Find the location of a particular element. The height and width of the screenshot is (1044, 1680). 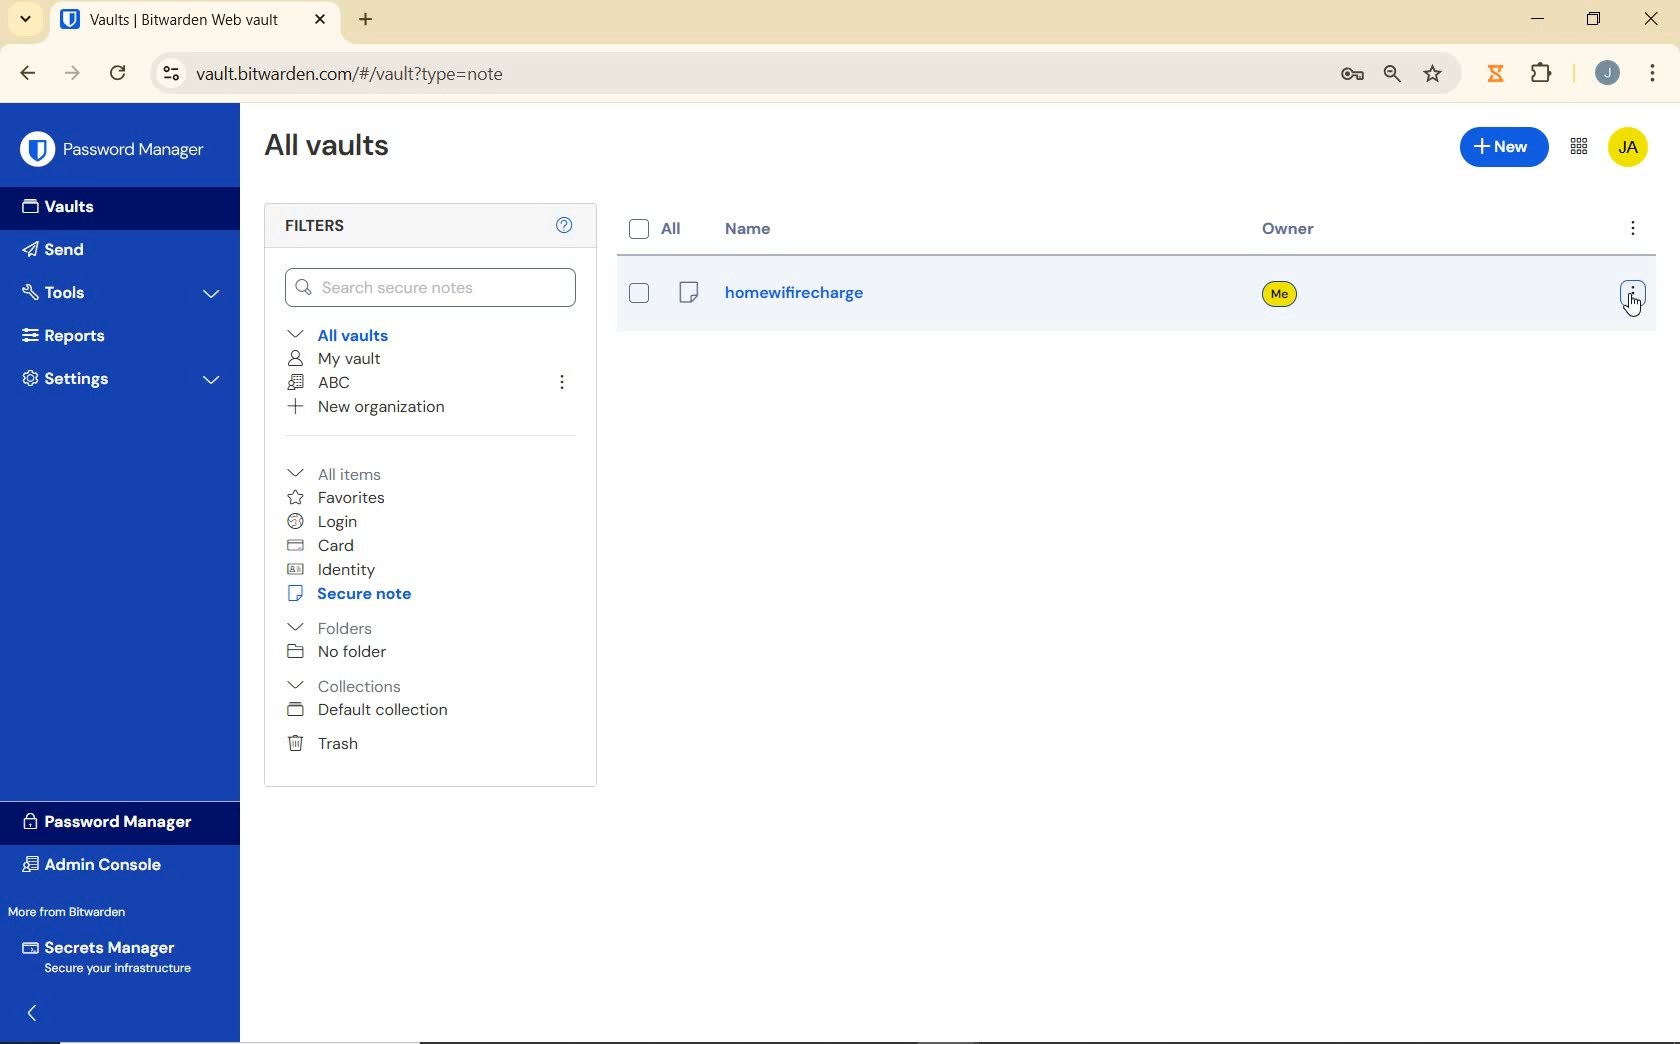

All vaults is located at coordinates (341, 333).